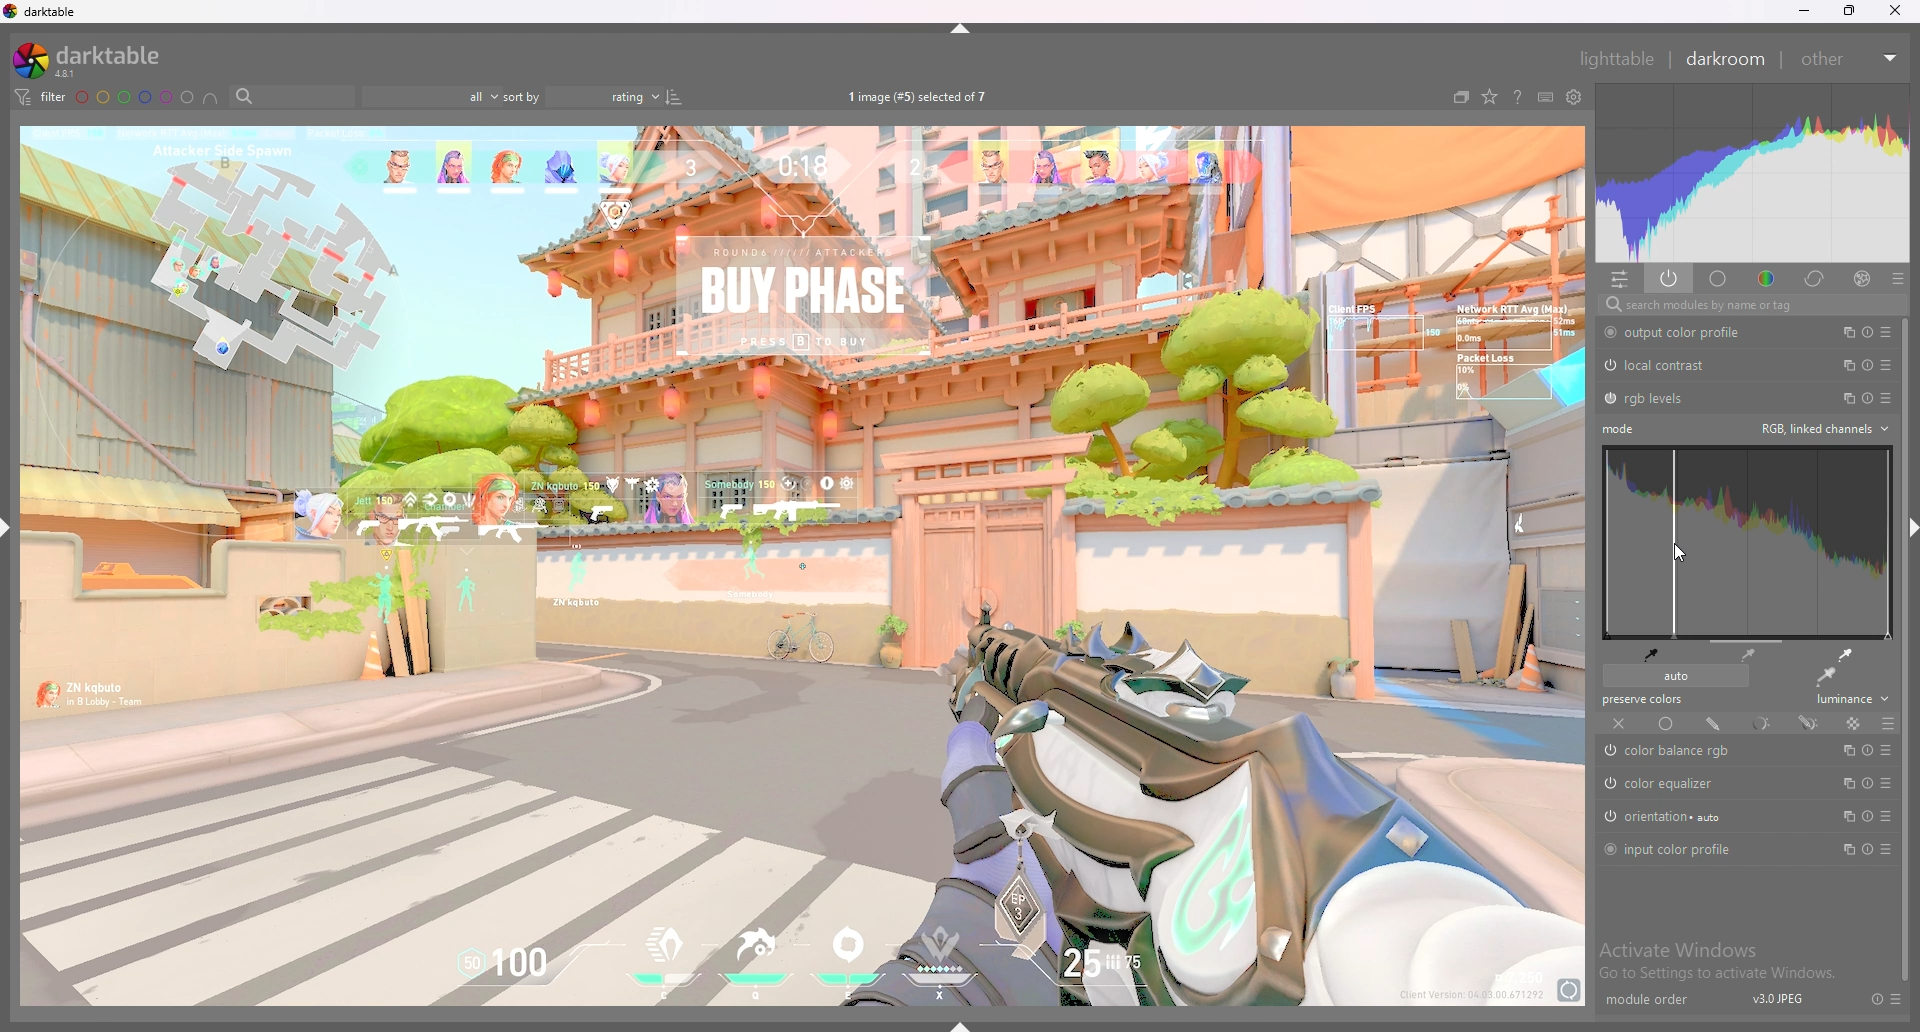 Image resolution: width=1920 pixels, height=1032 pixels. What do you see at coordinates (43, 11) in the screenshot?
I see `darktable` at bounding box center [43, 11].